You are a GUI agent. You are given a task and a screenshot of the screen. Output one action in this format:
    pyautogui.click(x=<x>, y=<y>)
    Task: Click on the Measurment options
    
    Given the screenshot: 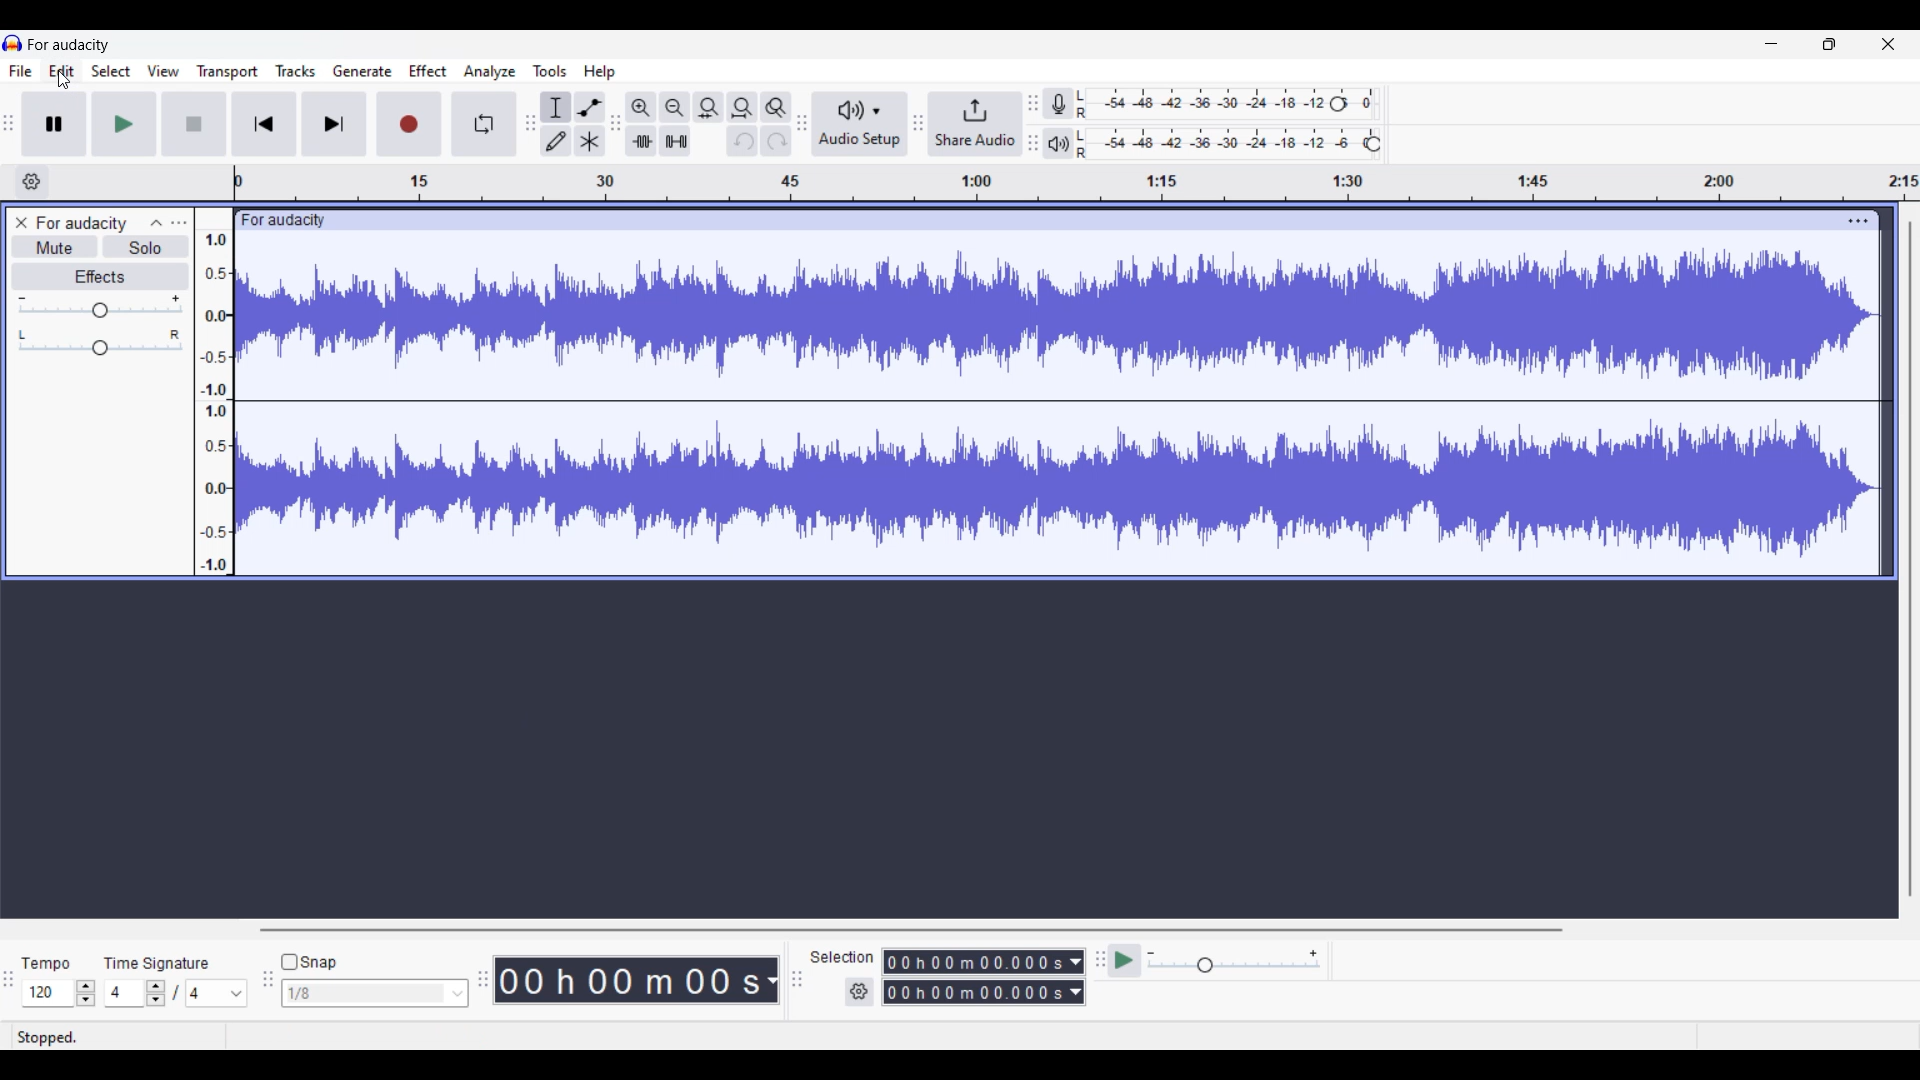 What is the action you would take?
    pyautogui.click(x=984, y=977)
    